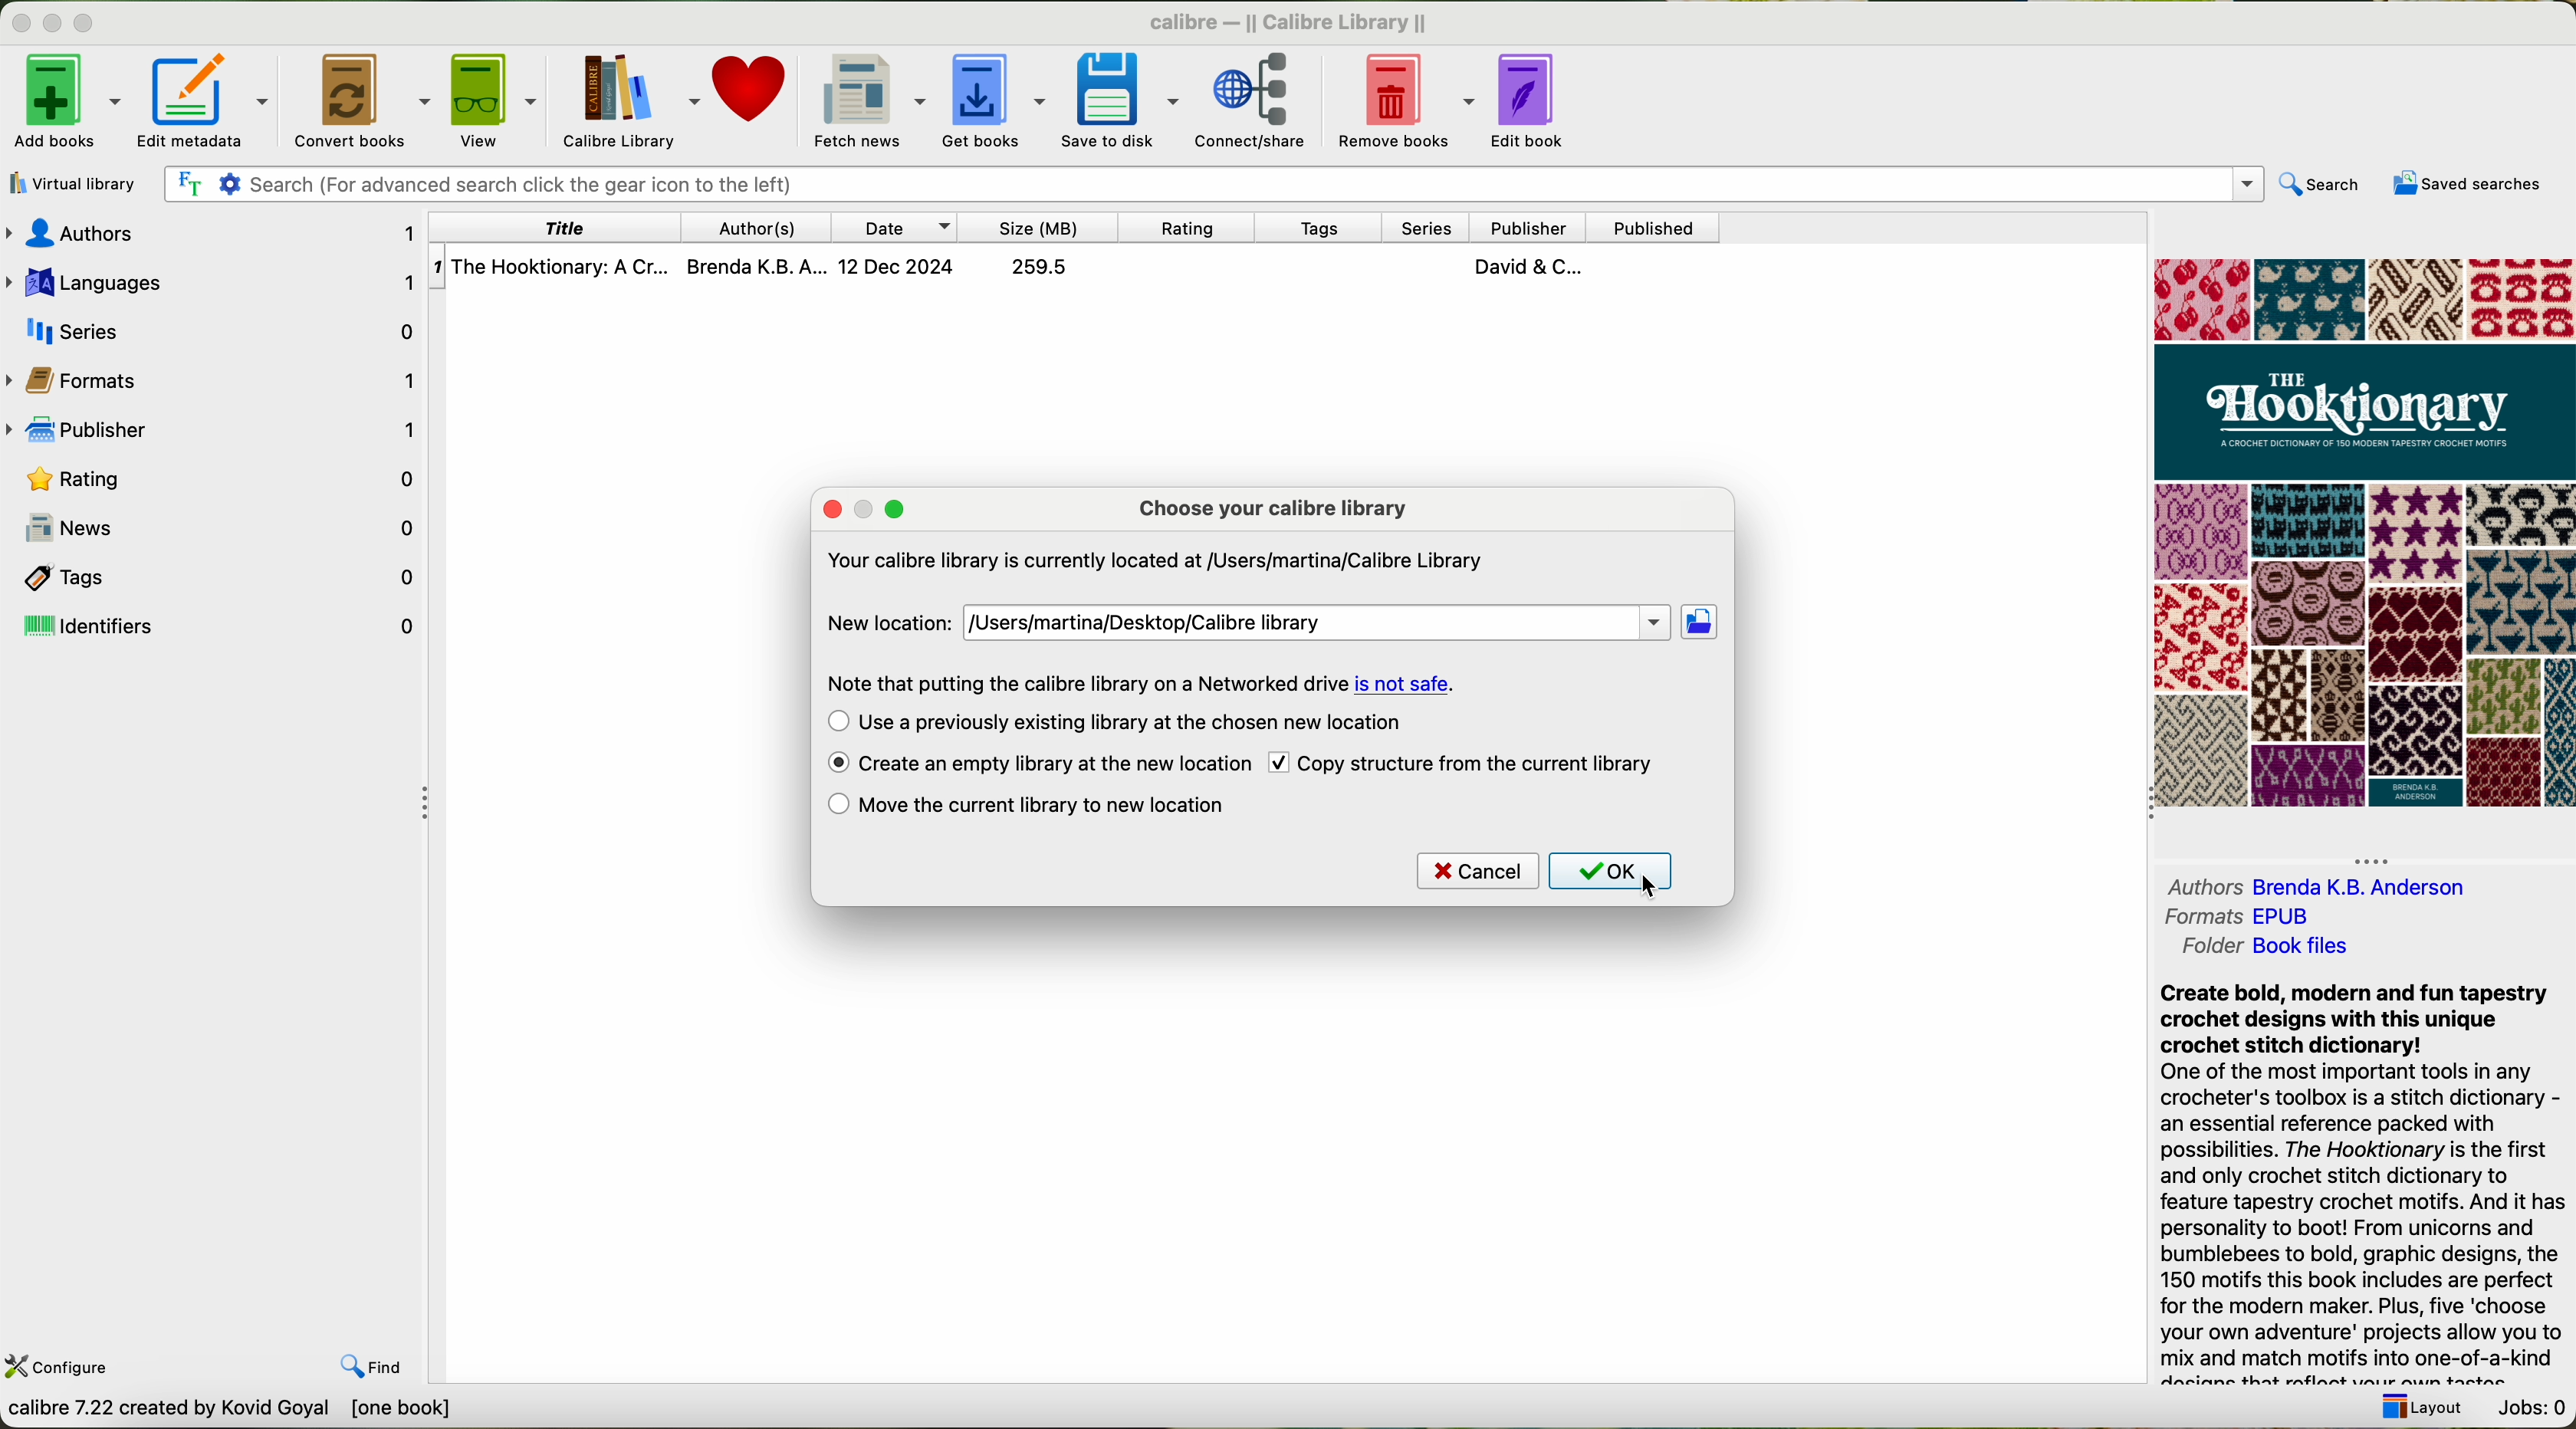  I want to click on close popup, so click(829, 507).